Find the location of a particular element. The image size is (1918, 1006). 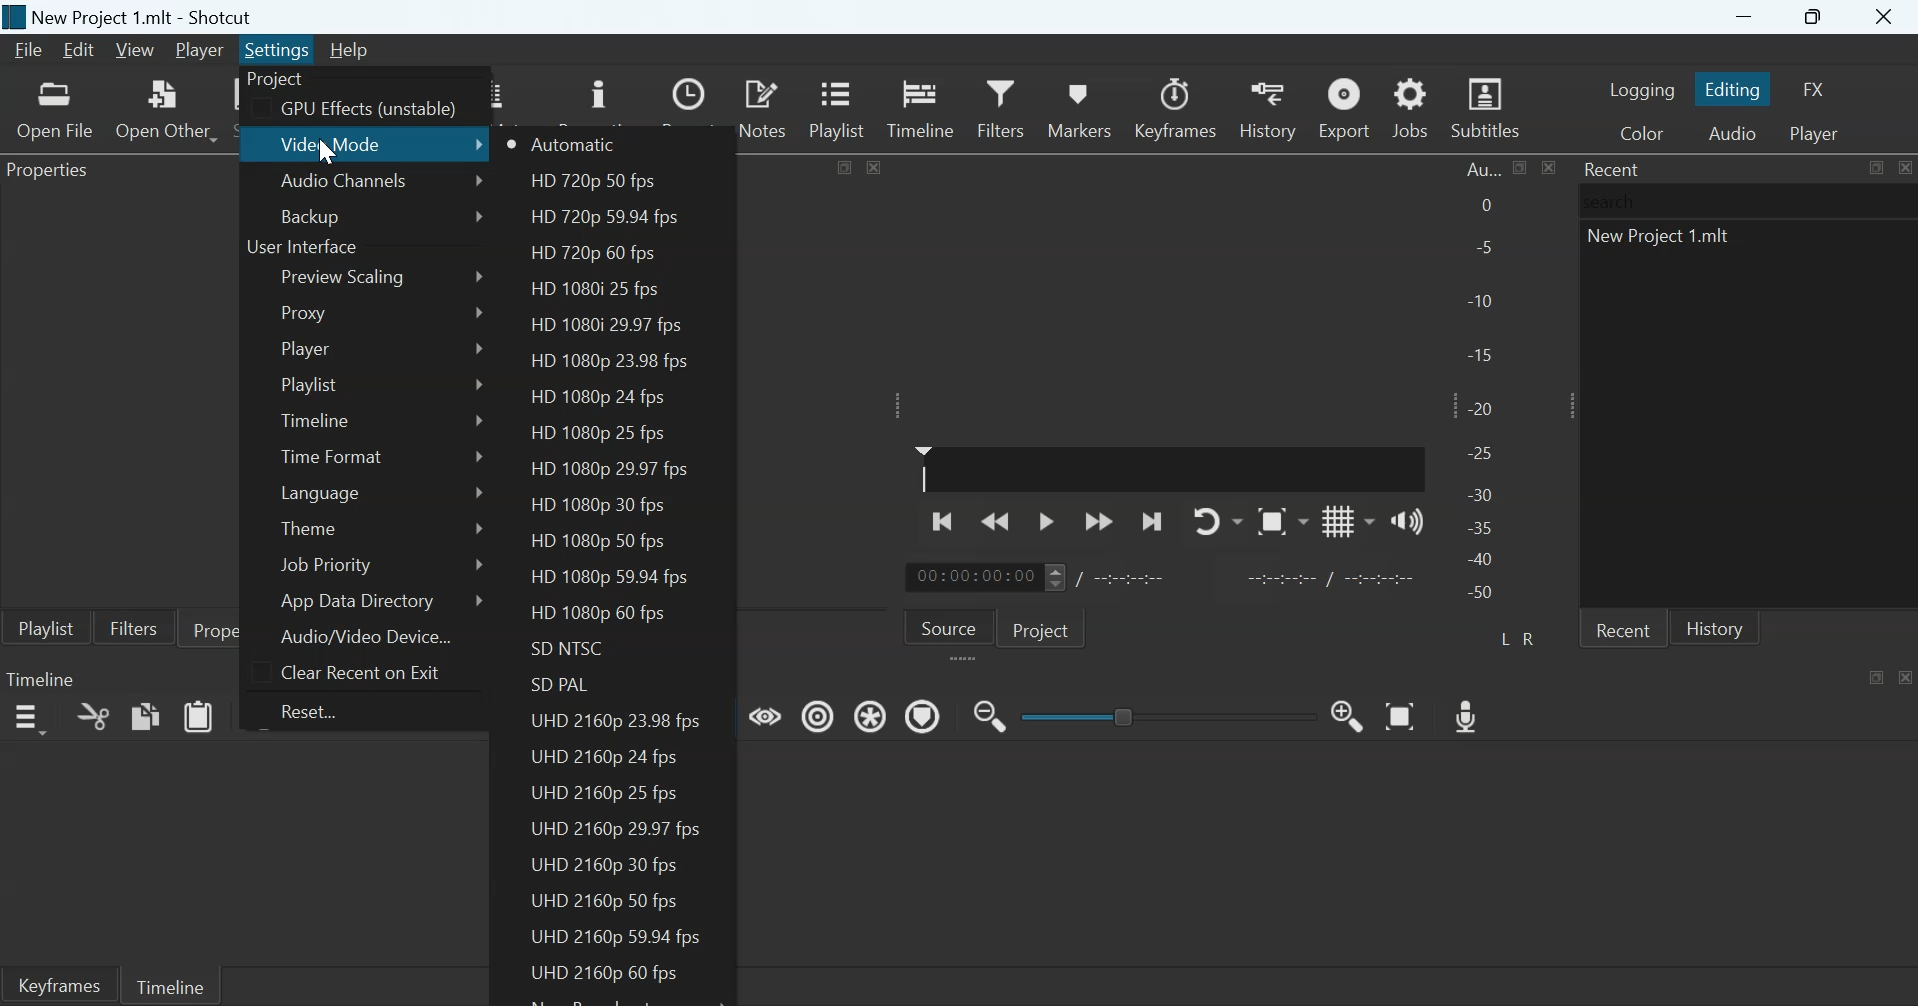

expand is located at coordinates (966, 660).